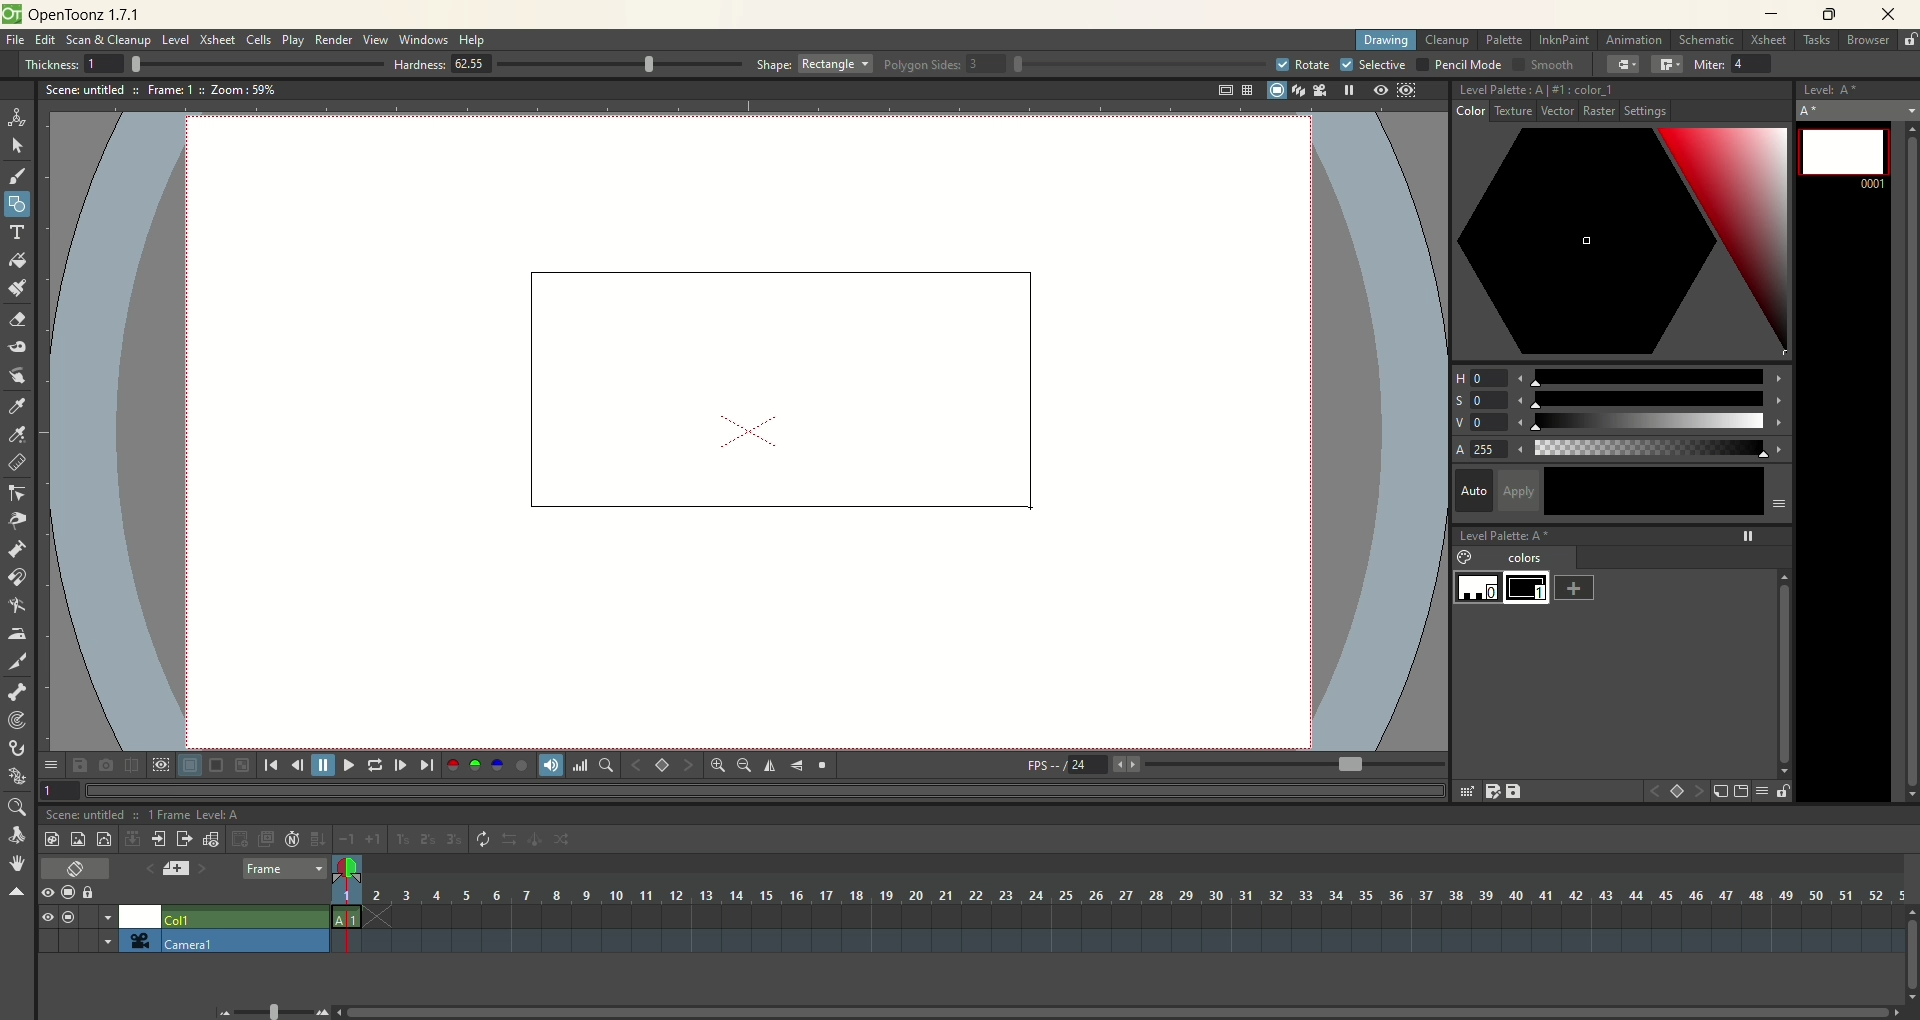  Describe the element at coordinates (1465, 791) in the screenshot. I see `delete` at that location.